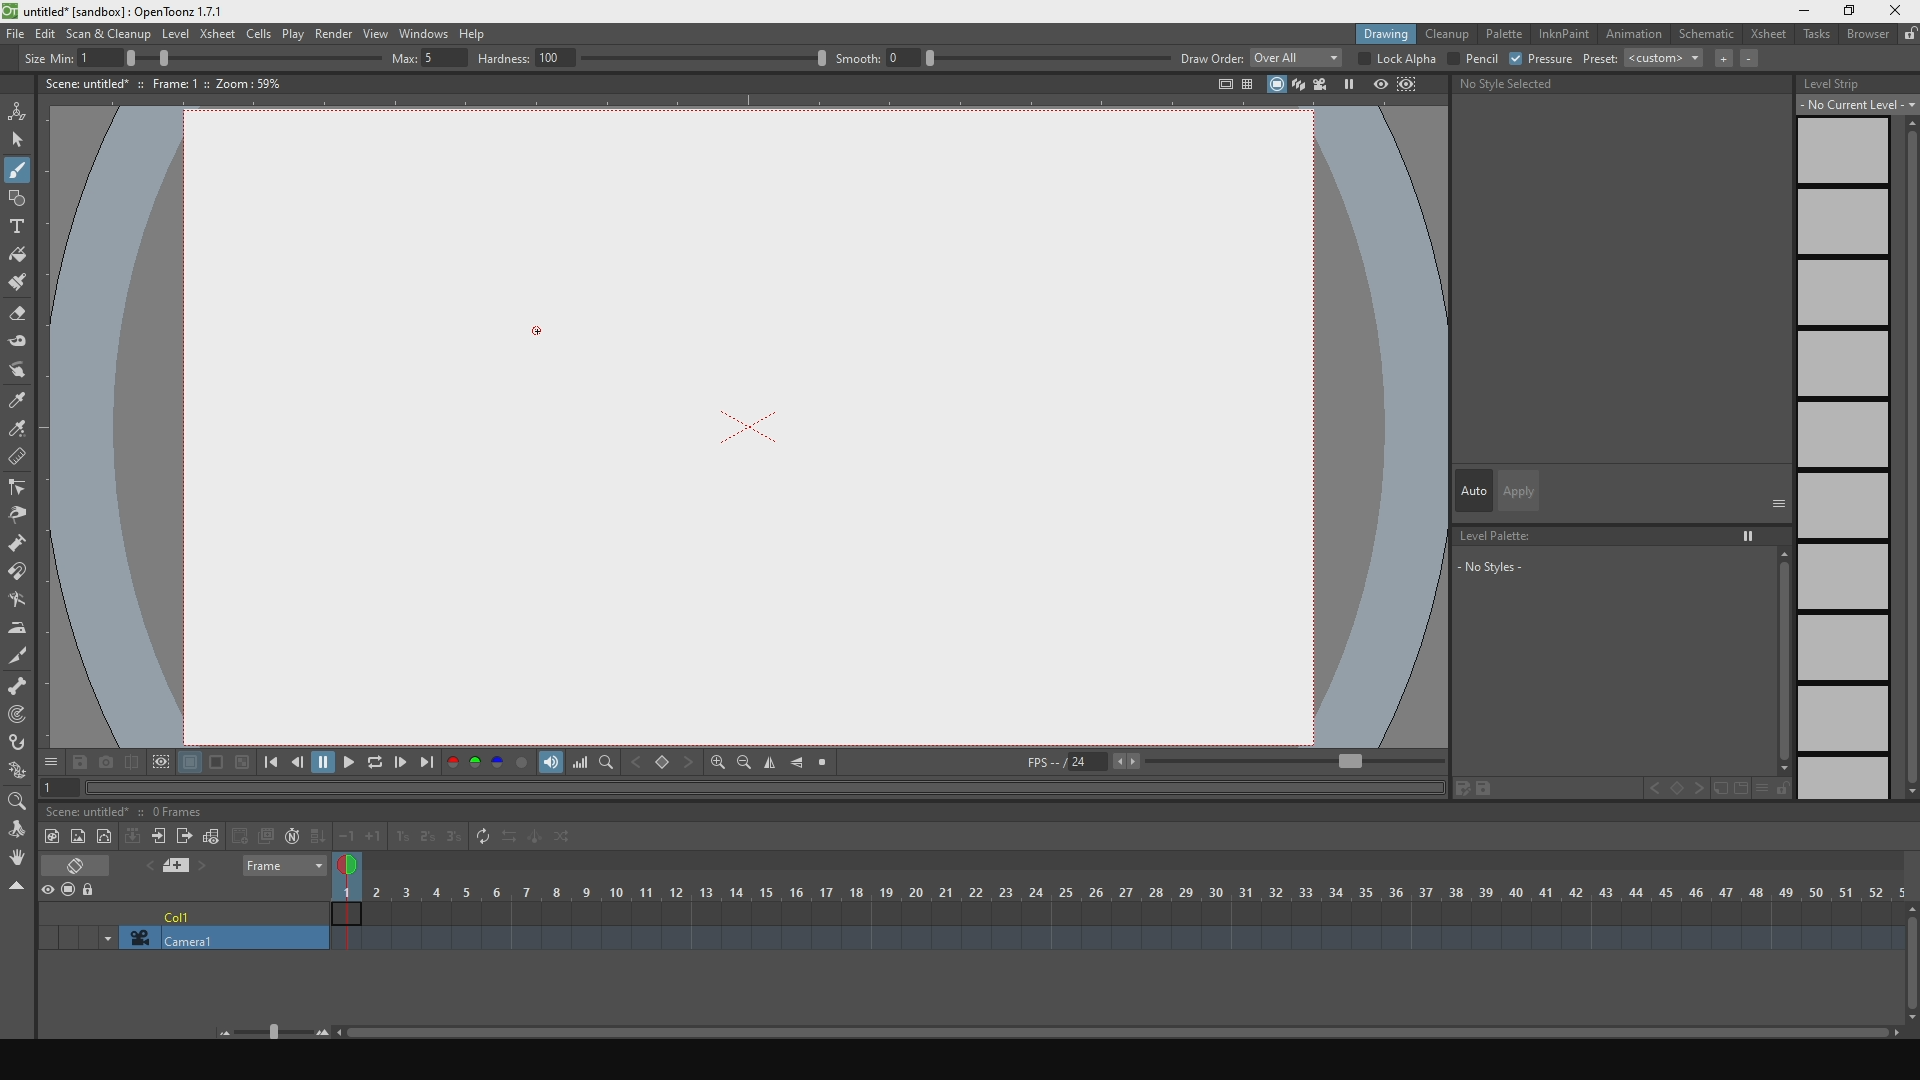  I want to click on define region, so click(1420, 86).